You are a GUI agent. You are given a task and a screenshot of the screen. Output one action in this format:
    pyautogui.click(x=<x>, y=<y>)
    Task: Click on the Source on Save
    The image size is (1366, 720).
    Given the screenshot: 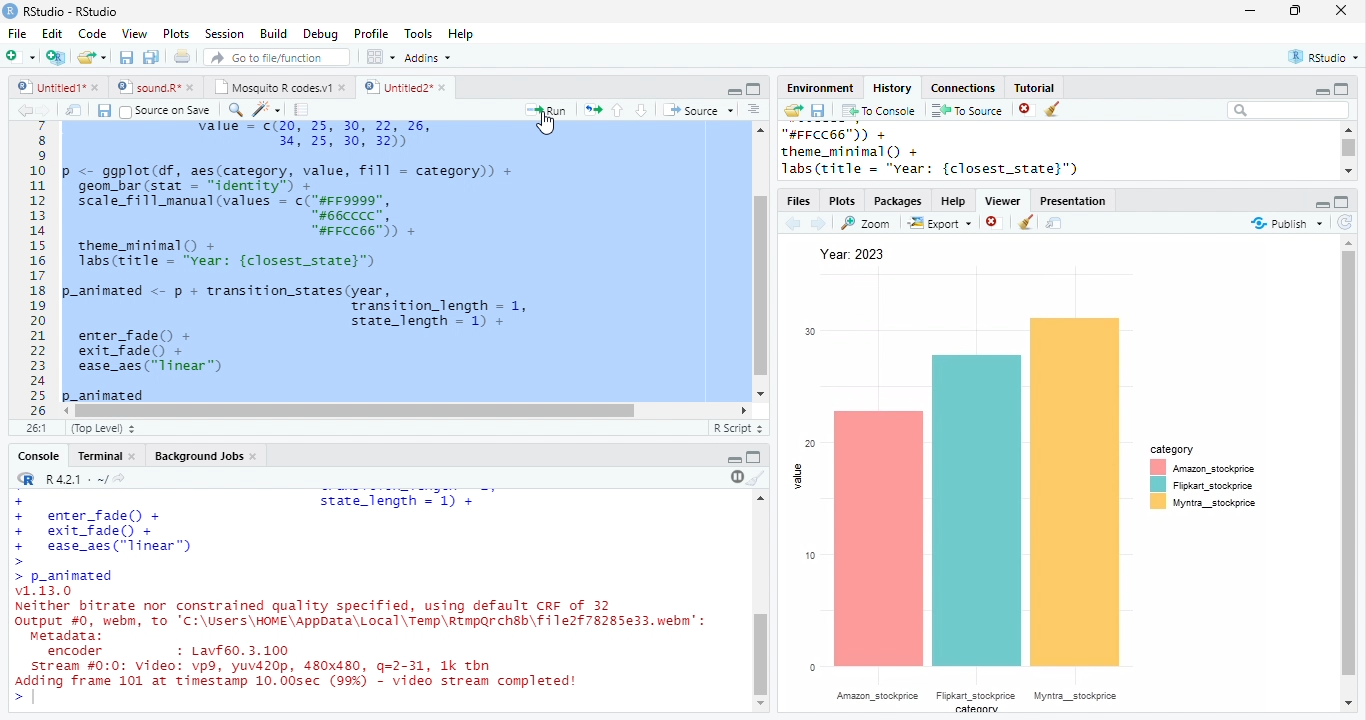 What is the action you would take?
    pyautogui.click(x=165, y=111)
    